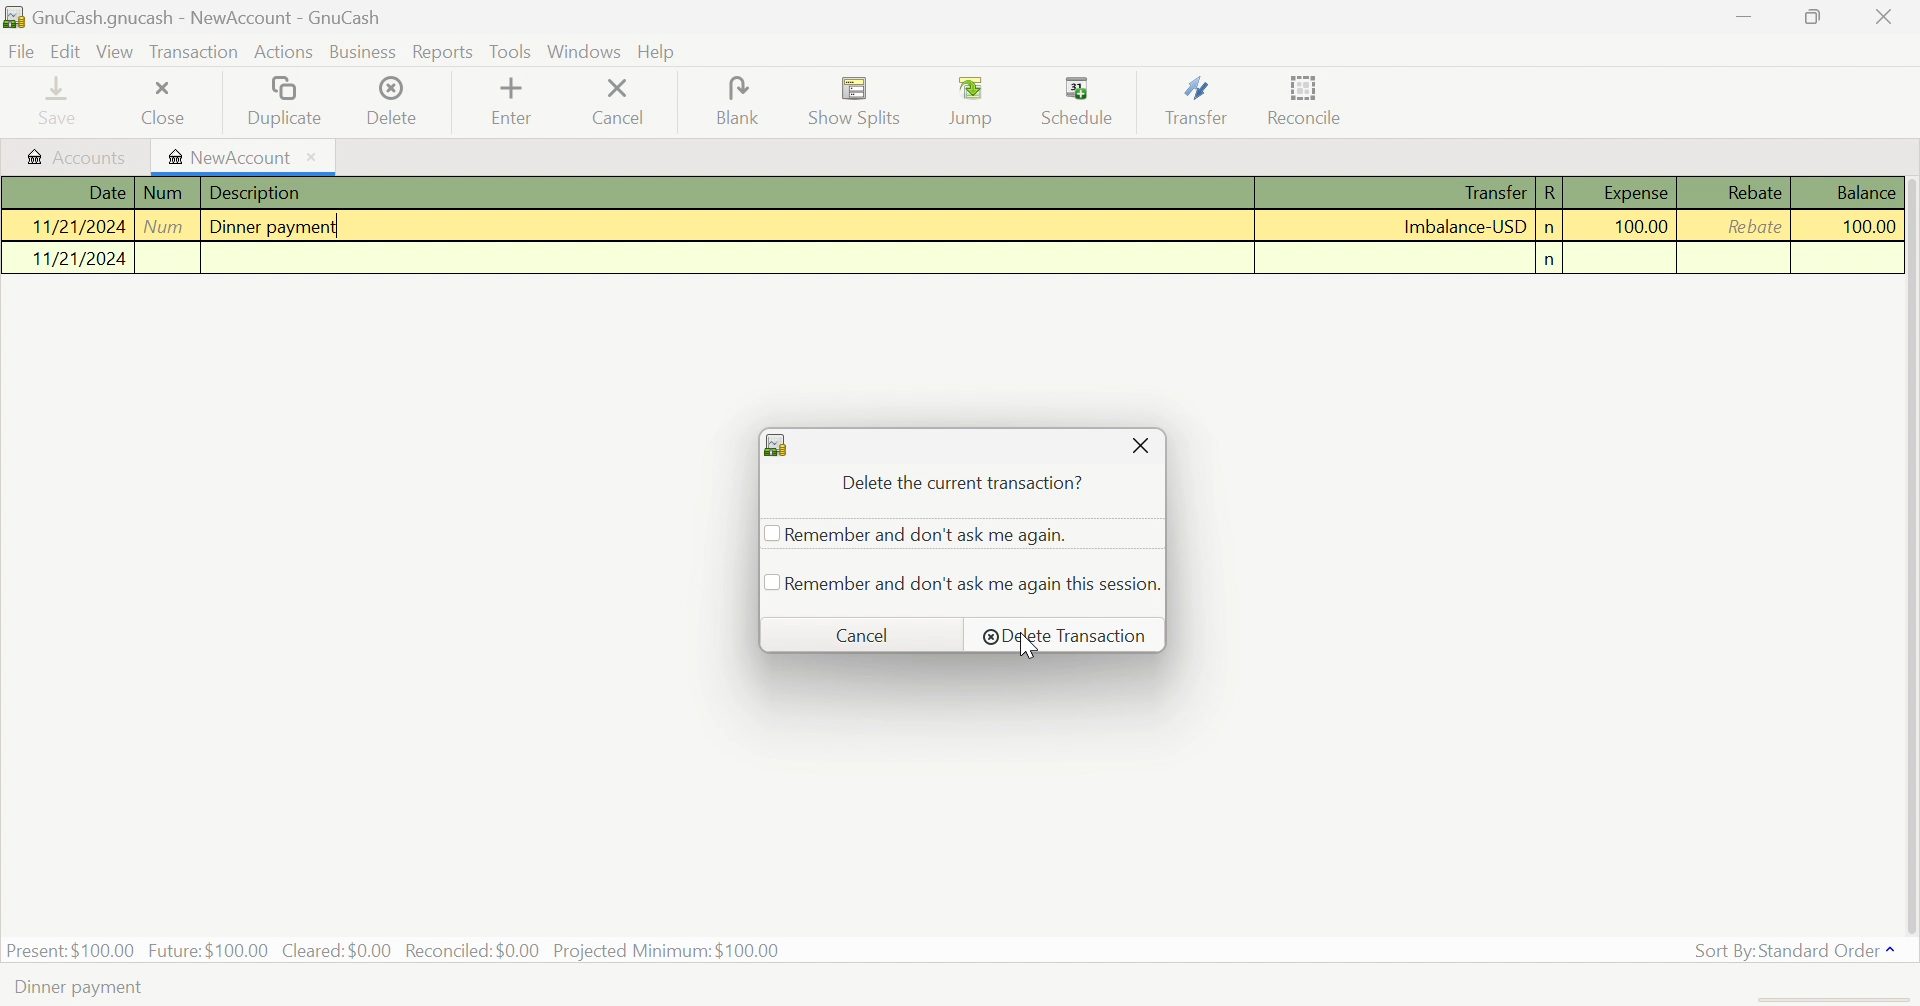 The height and width of the screenshot is (1006, 1920). Describe the element at coordinates (1868, 228) in the screenshot. I see `100.00` at that location.